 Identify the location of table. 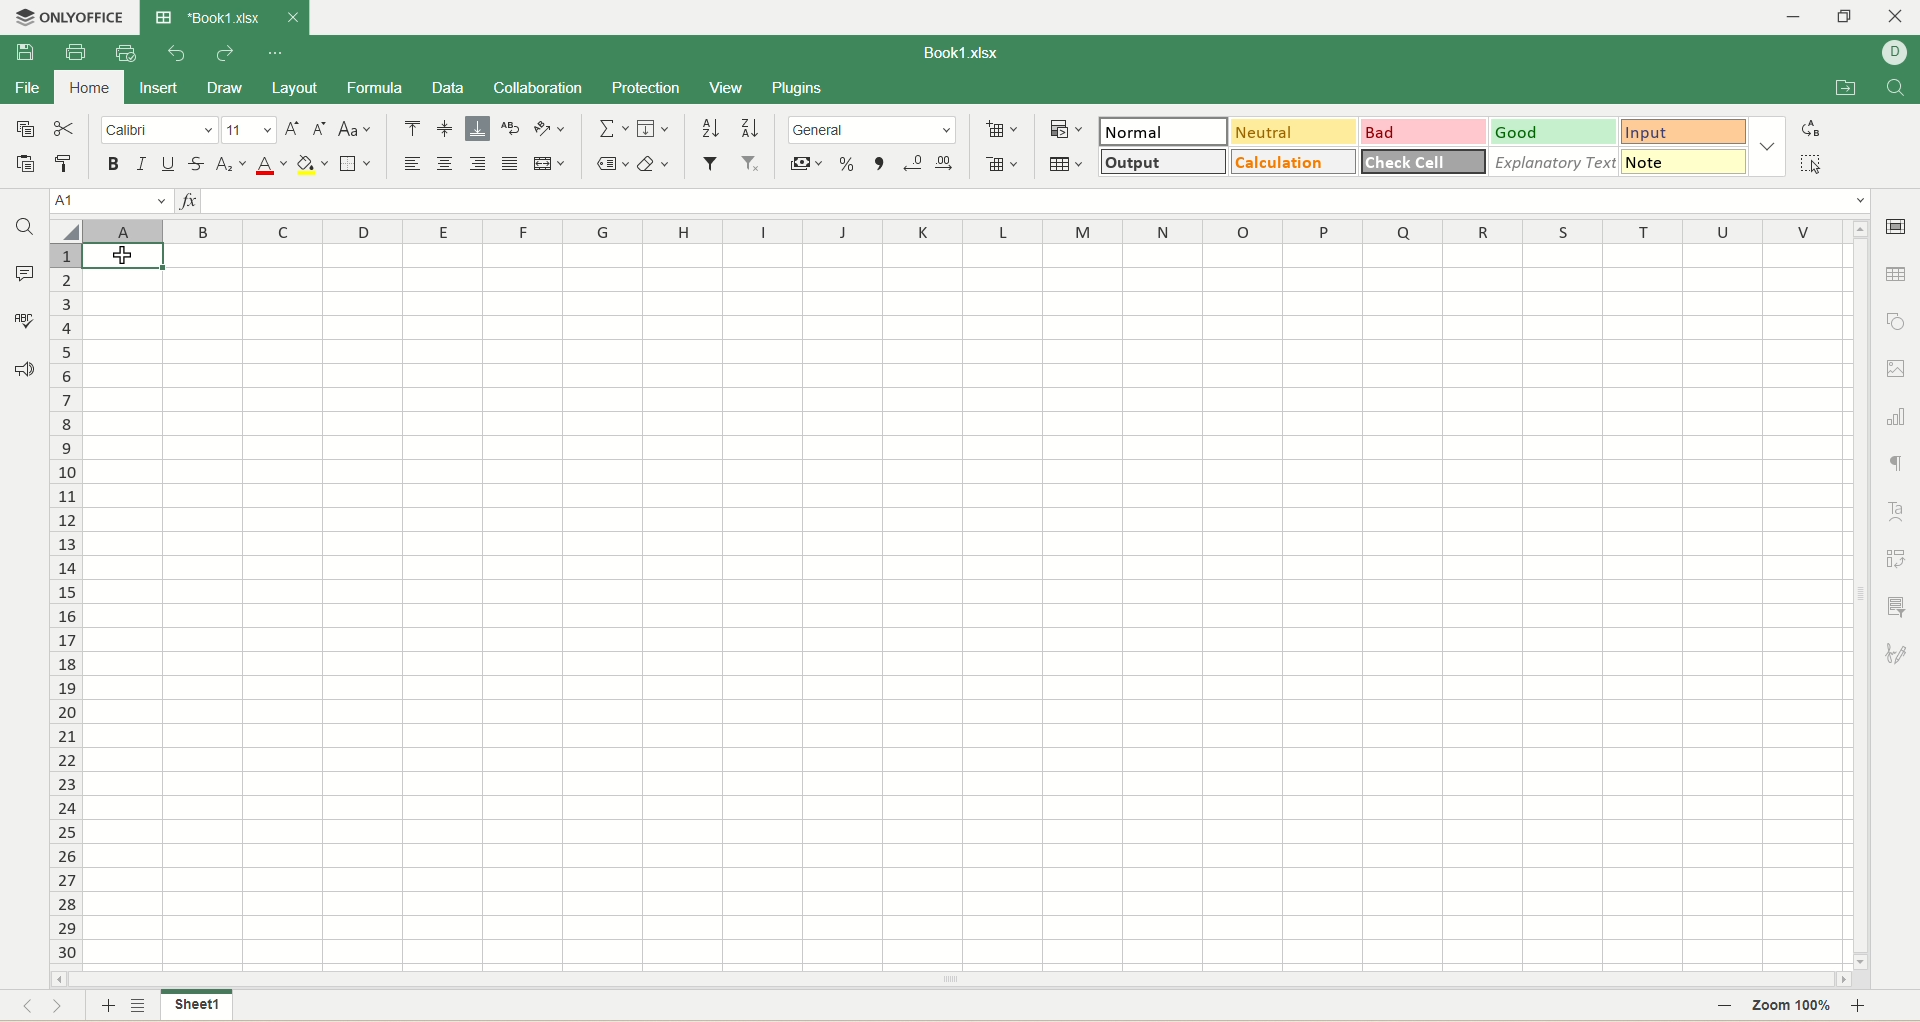
(1896, 272).